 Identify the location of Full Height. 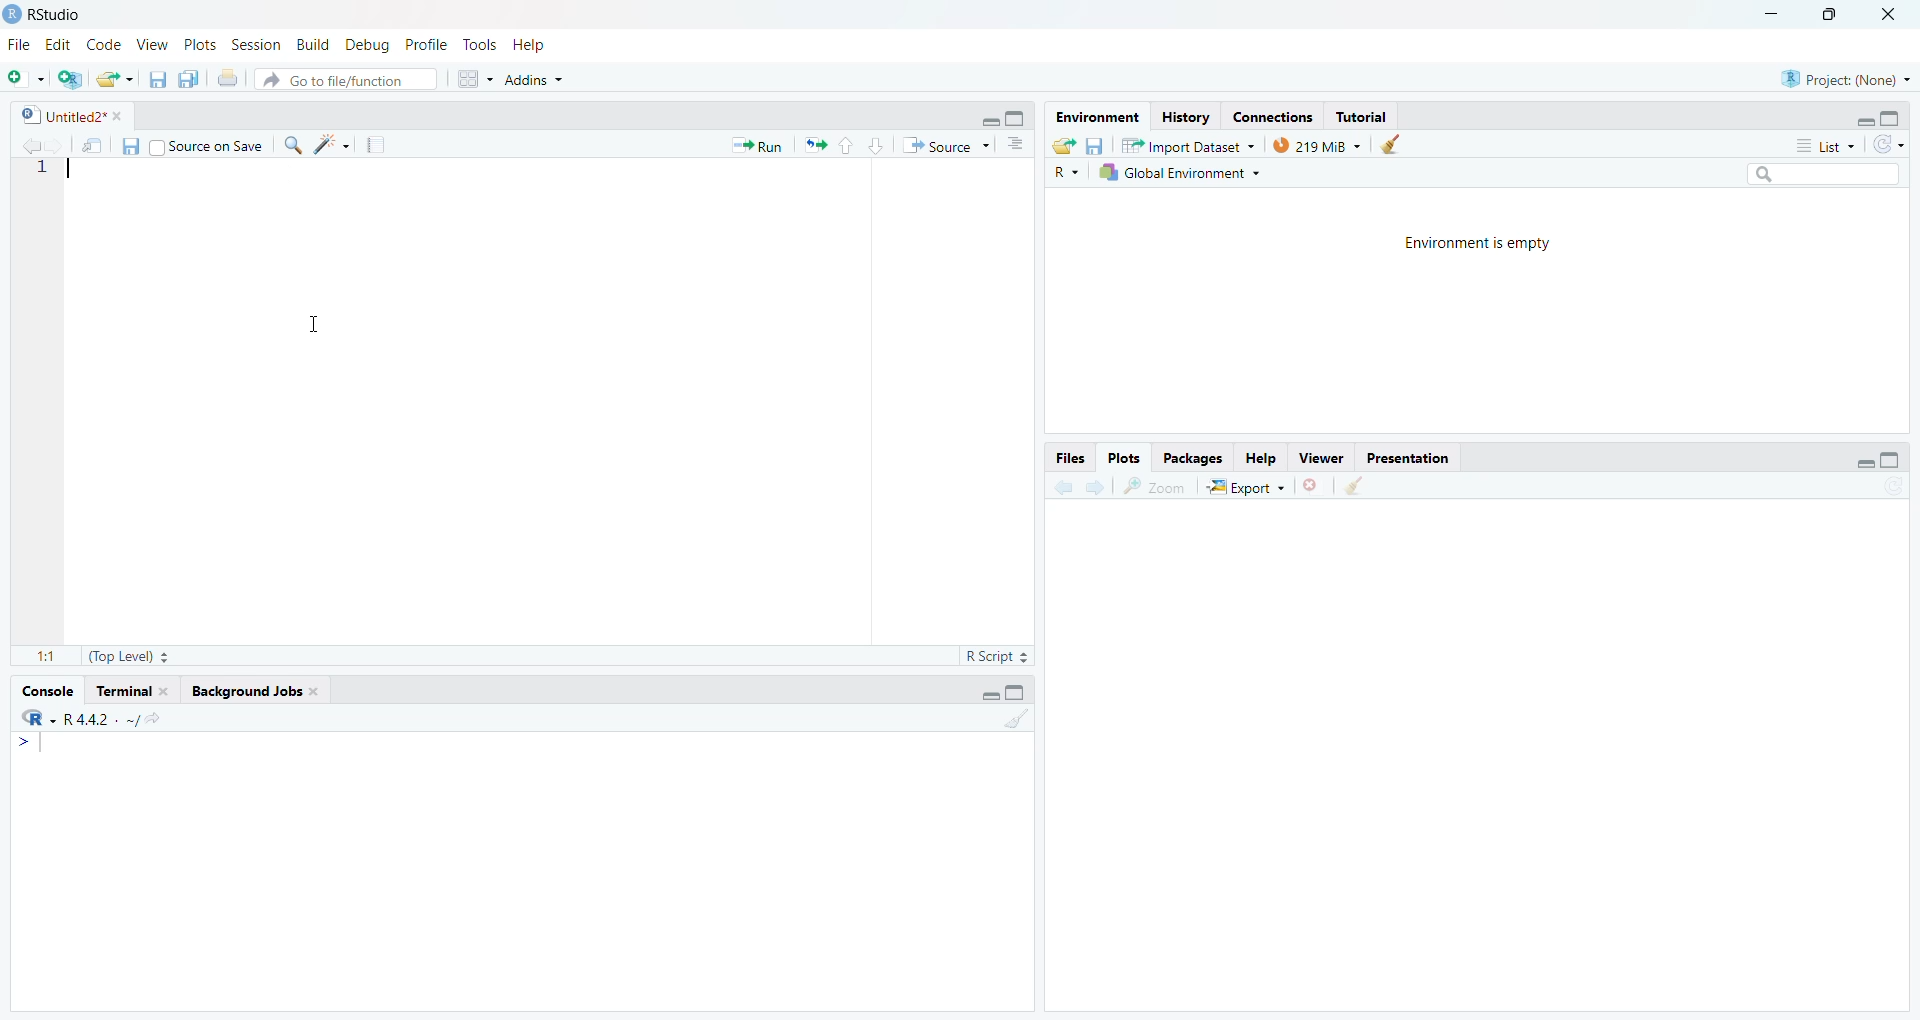
(1891, 117).